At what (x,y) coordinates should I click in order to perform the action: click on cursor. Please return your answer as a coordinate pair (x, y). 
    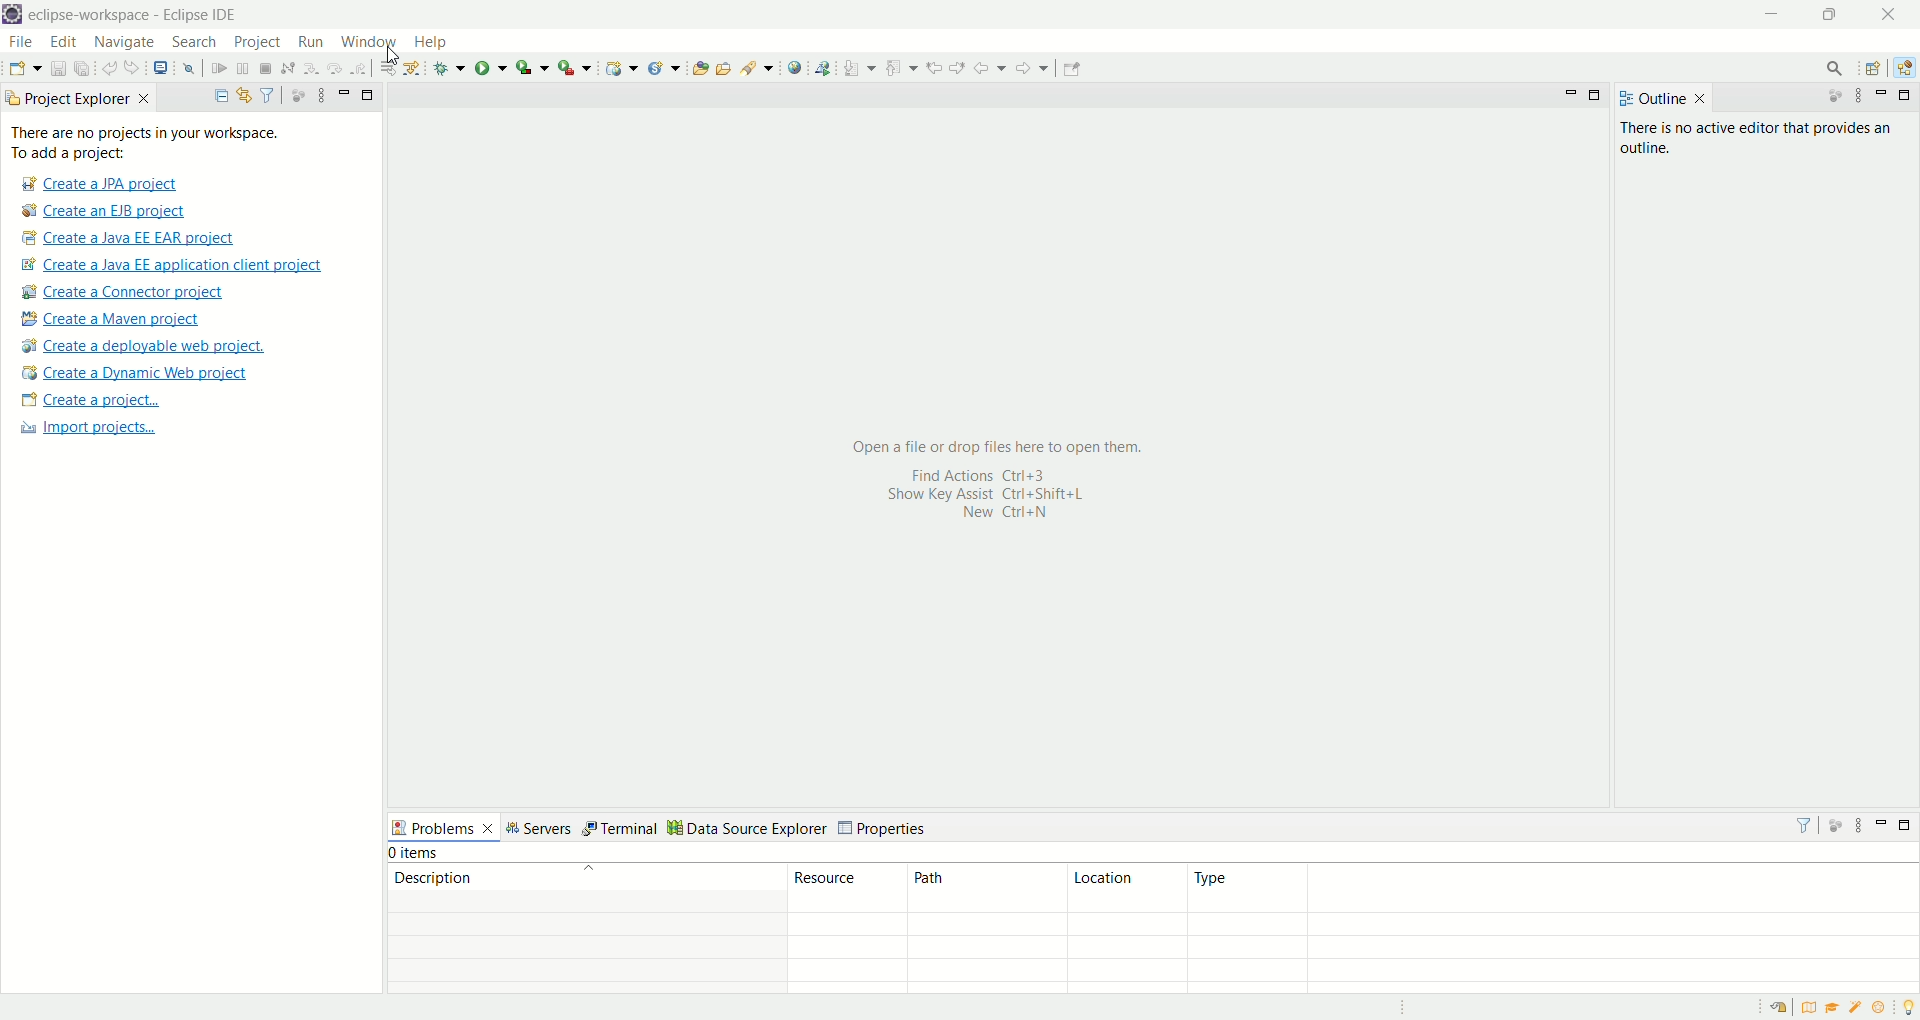
    Looking at the image, I should click on (394, 55).